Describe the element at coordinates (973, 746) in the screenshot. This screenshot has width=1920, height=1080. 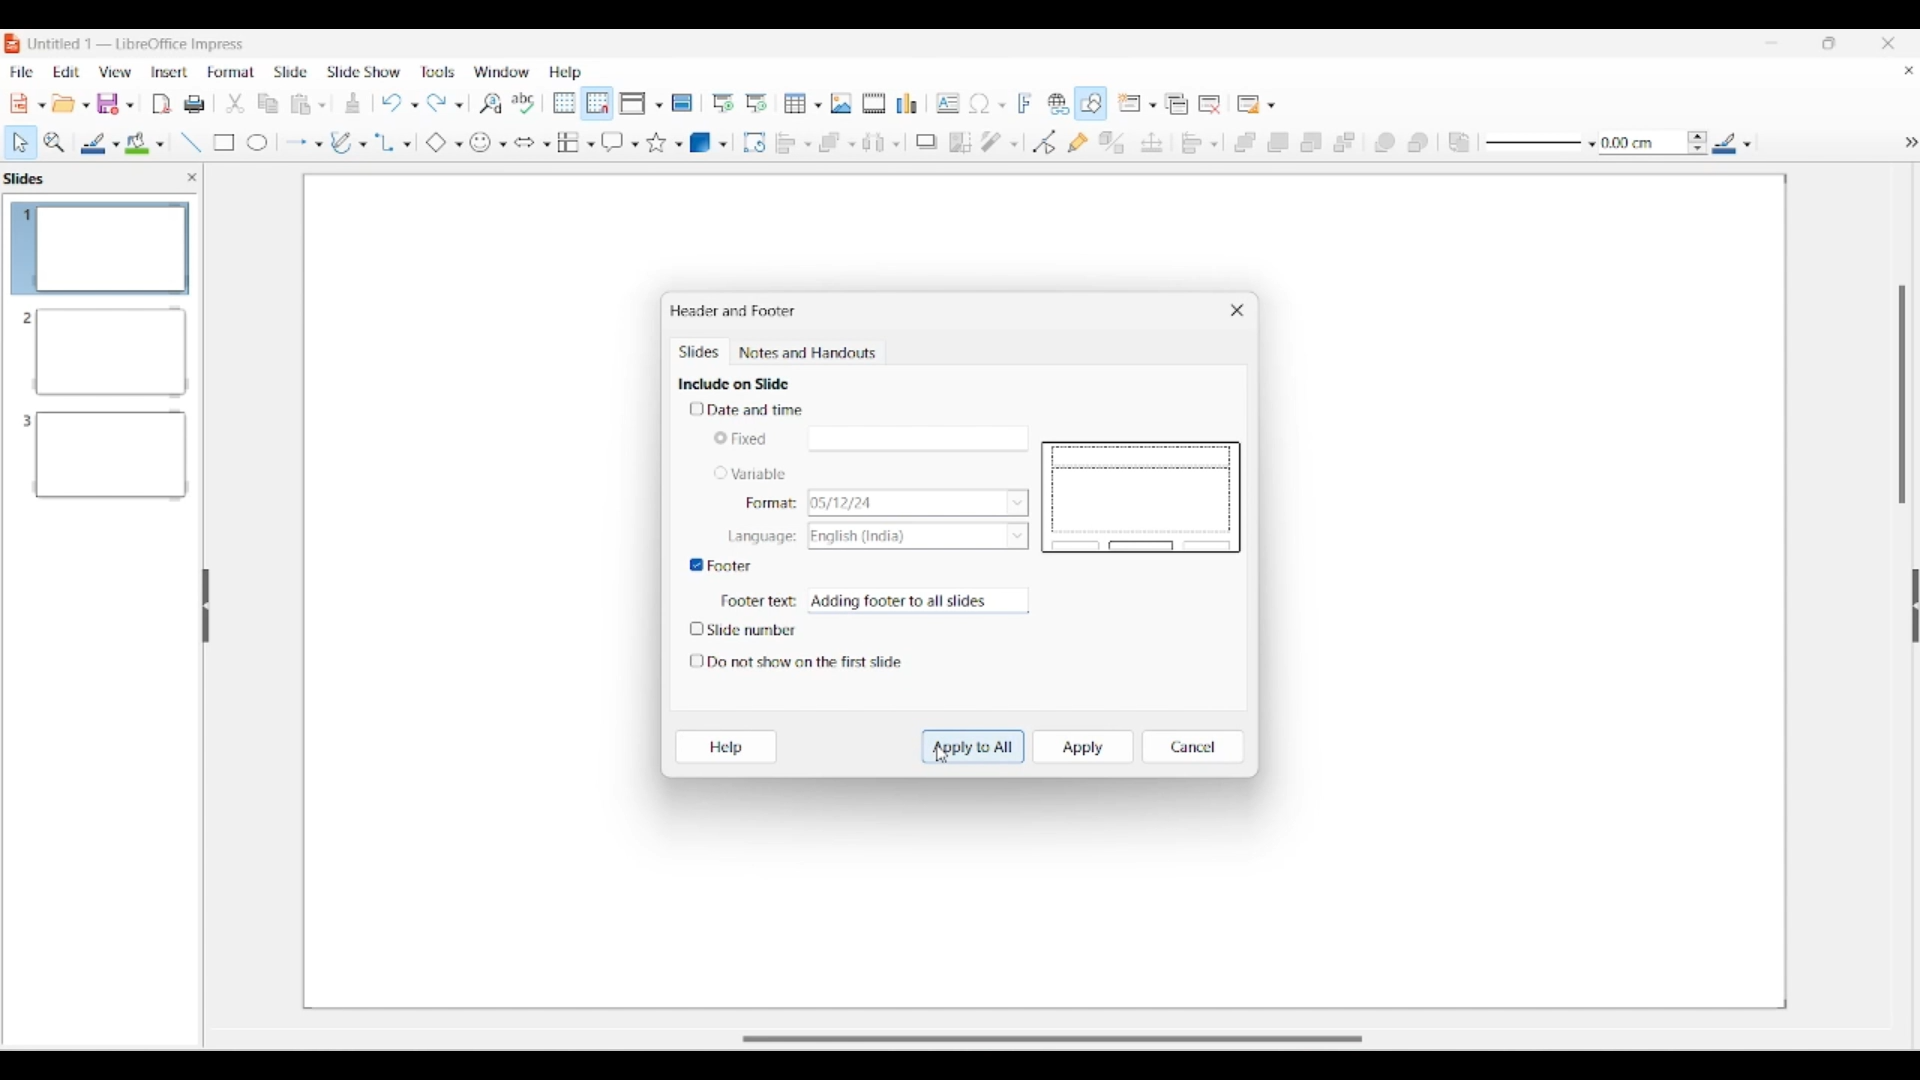
I see `Apply to all highlighted by cursor` at that location.